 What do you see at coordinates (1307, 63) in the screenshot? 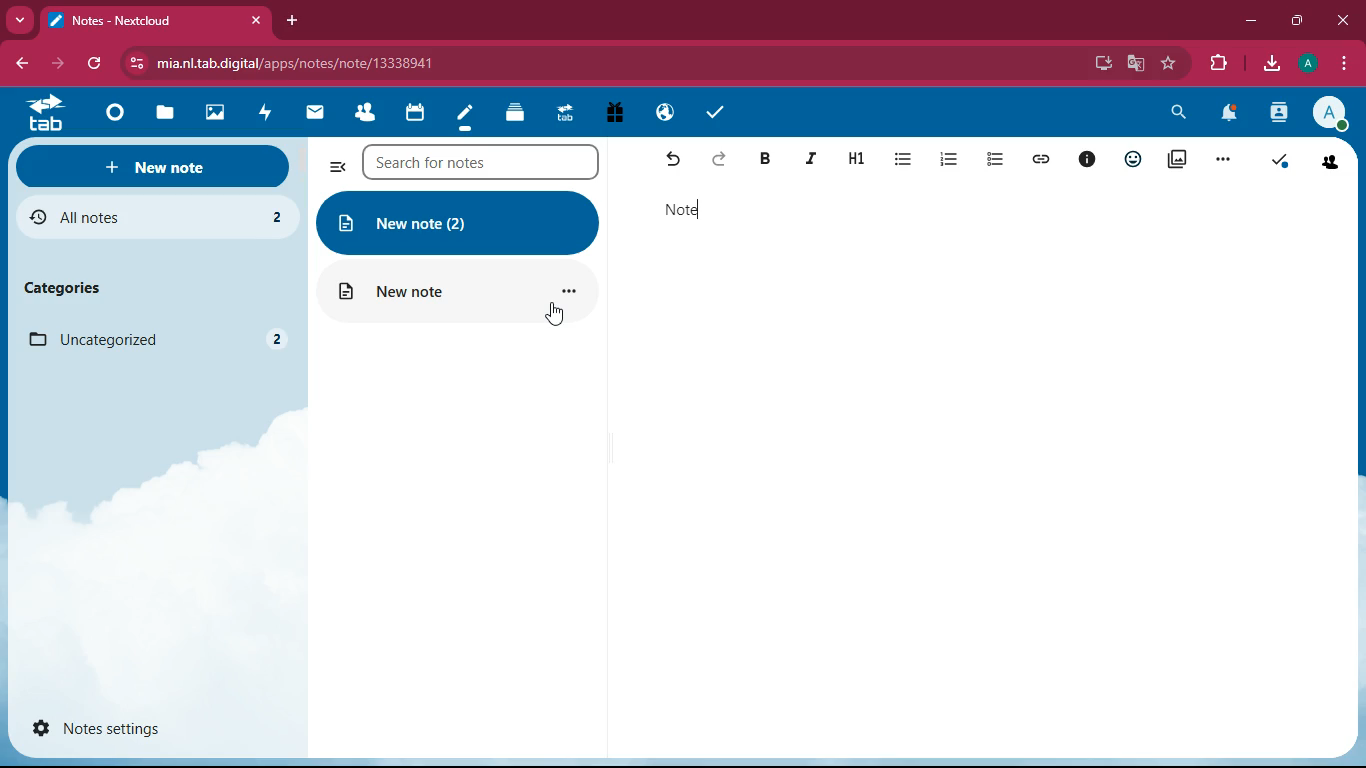
I see `profile` at bounding box center [1307, 63].